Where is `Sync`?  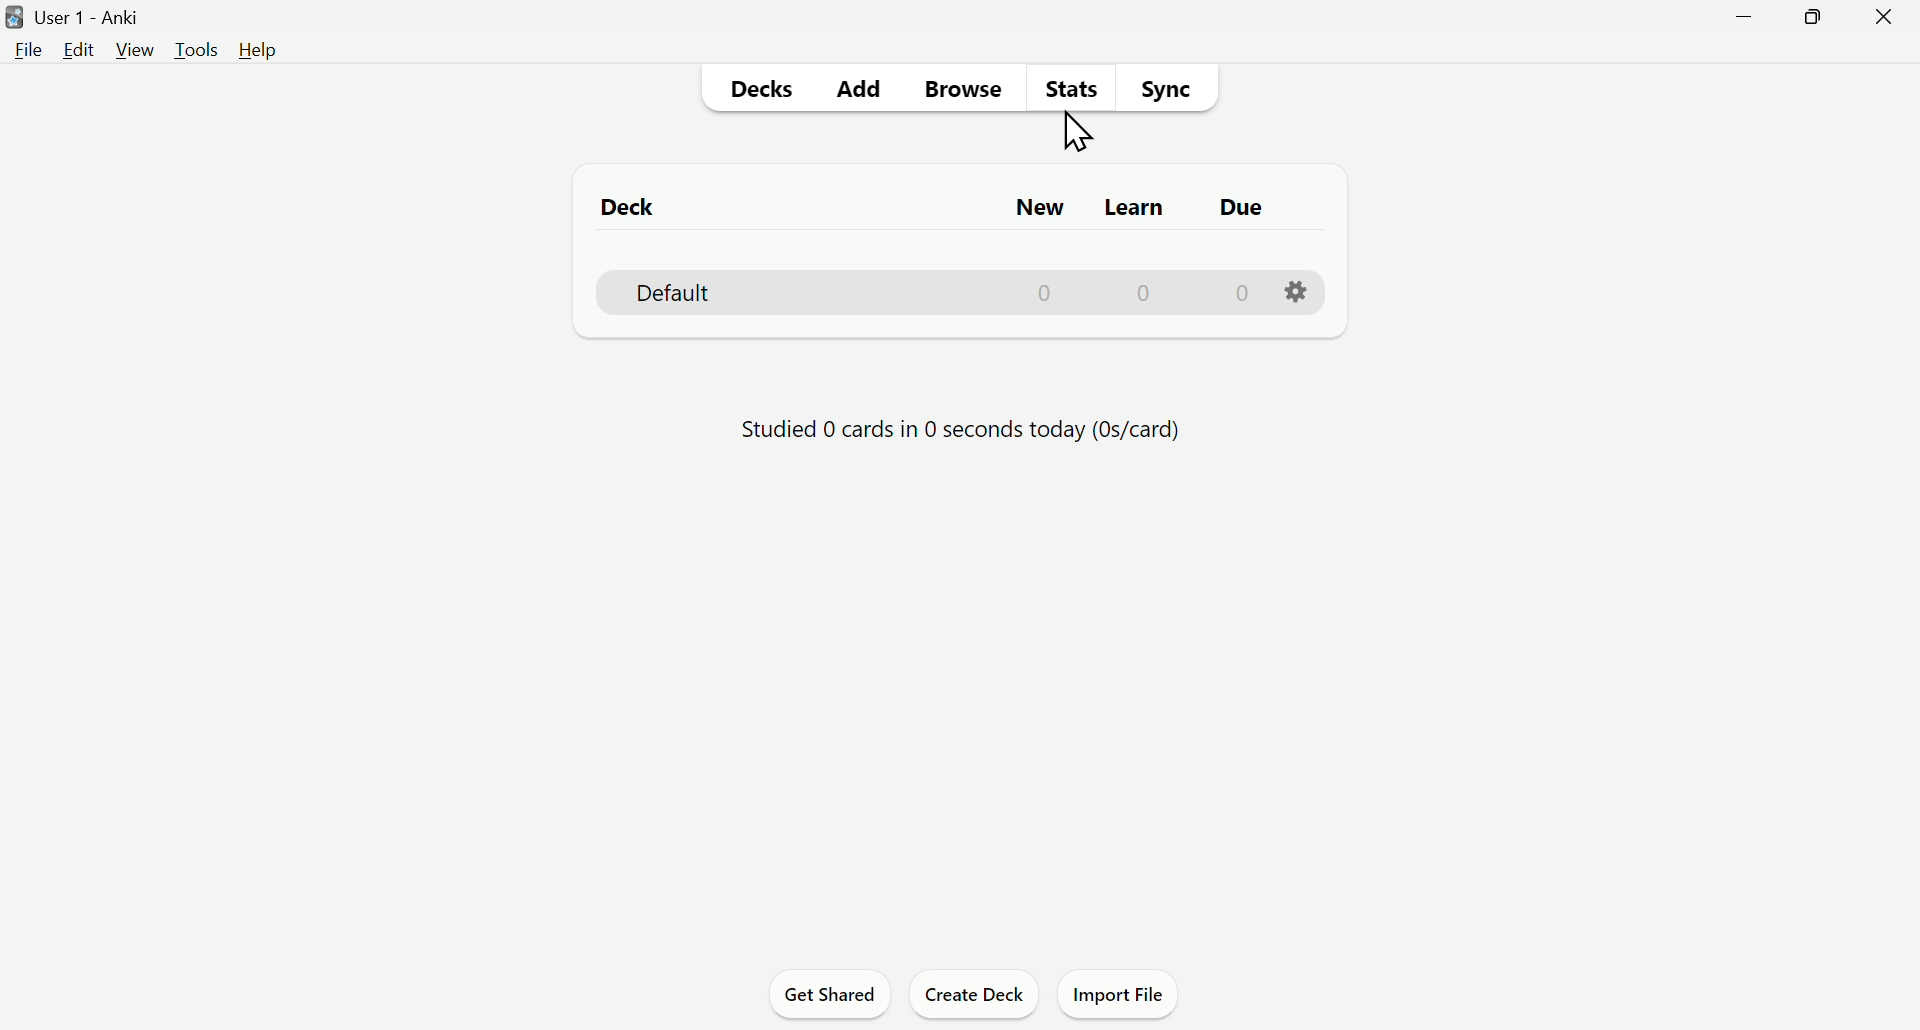
Sync is located at coordinates (1176, 90).